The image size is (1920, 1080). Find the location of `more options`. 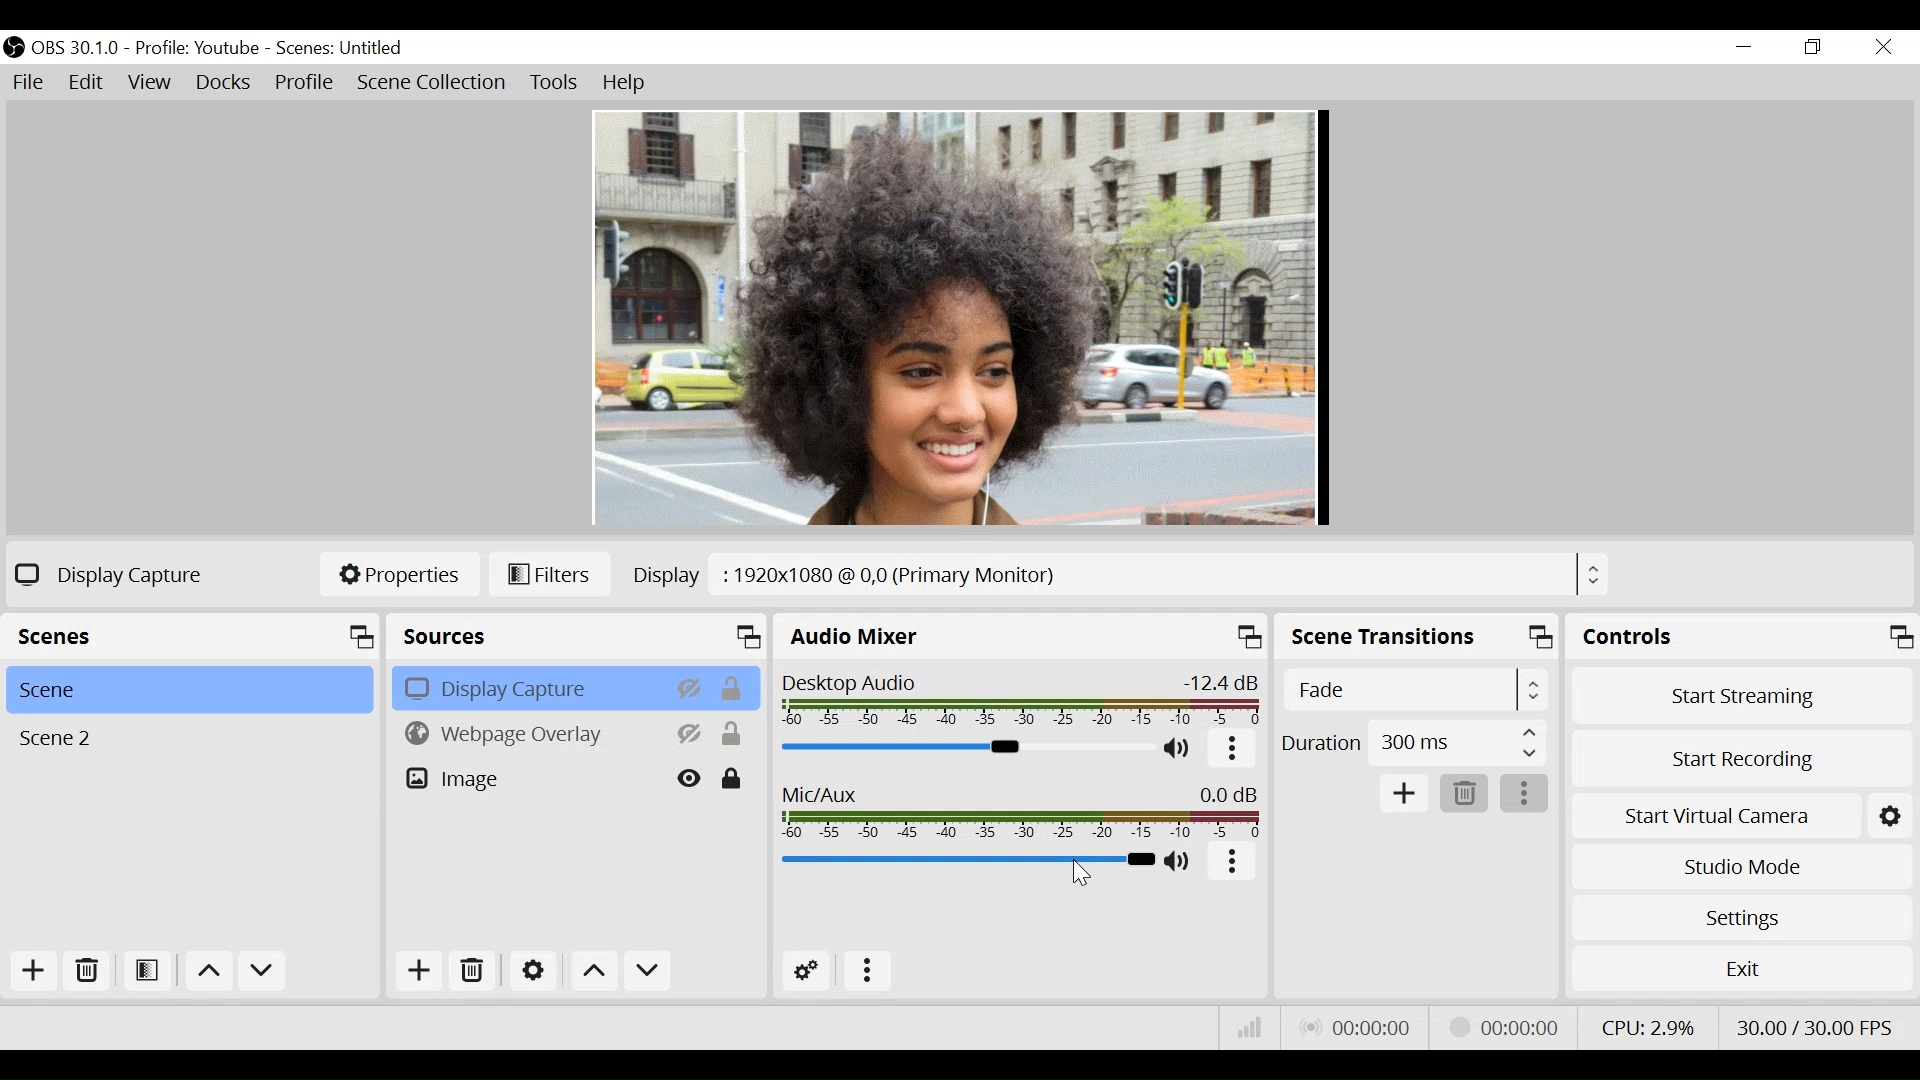

more options is located at coordinates (868, 969).